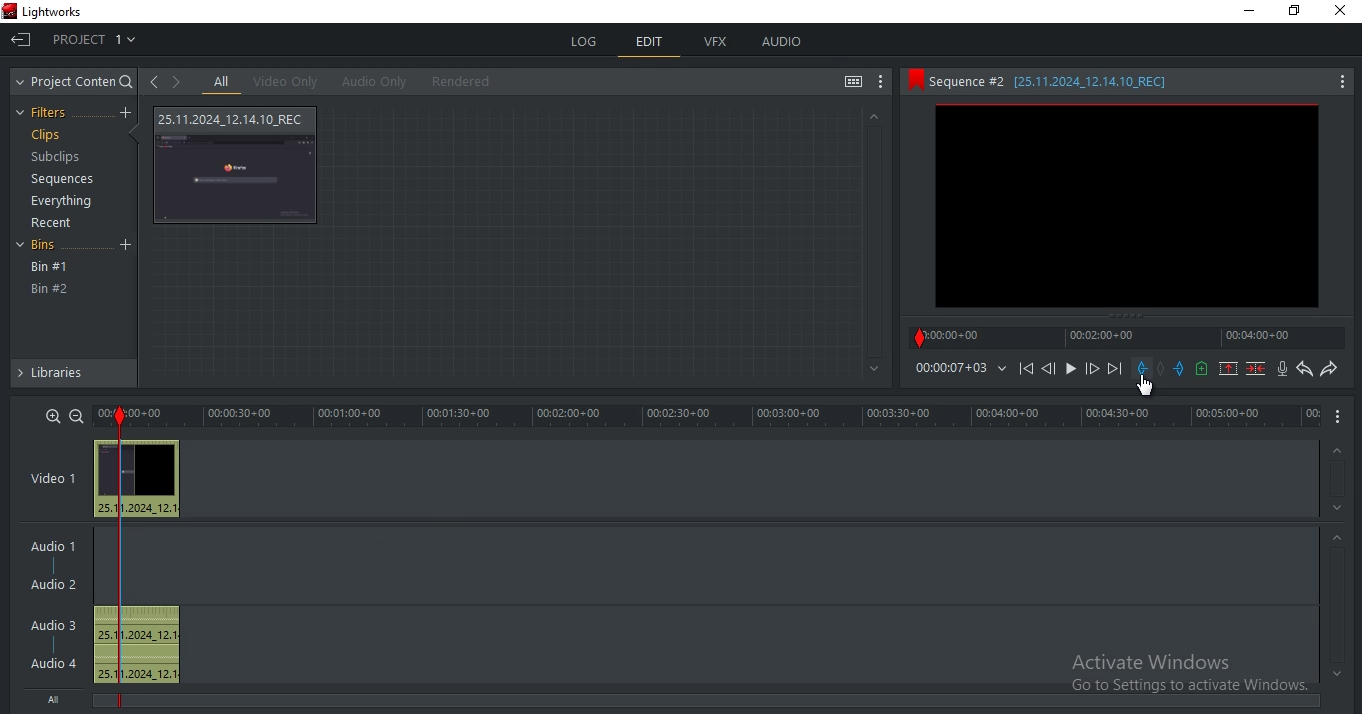  I want to click on sequences, so click(57, 181).